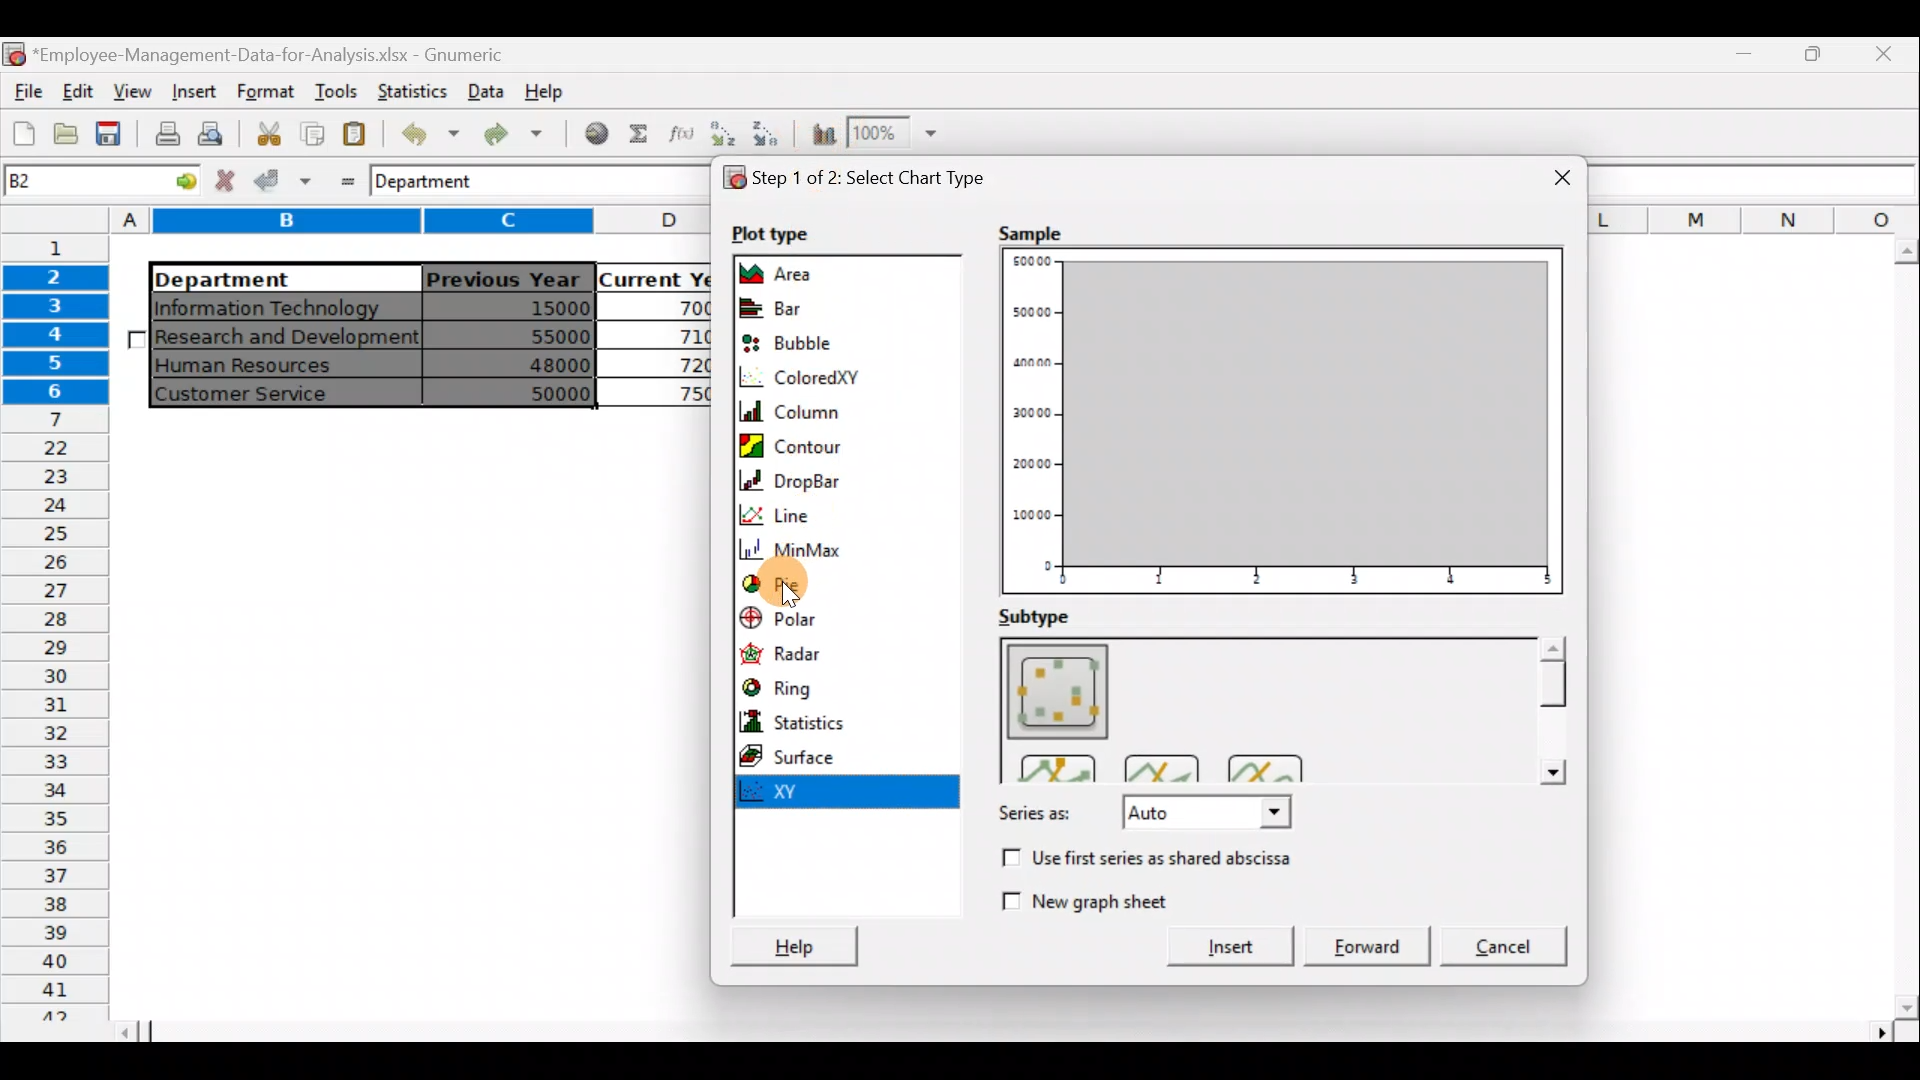 The width and height of the screenshot is (1920, 1080). What do you see at coordinates (136, 89) in the screenshot?
I see `View` at bounding box center [136, 89].